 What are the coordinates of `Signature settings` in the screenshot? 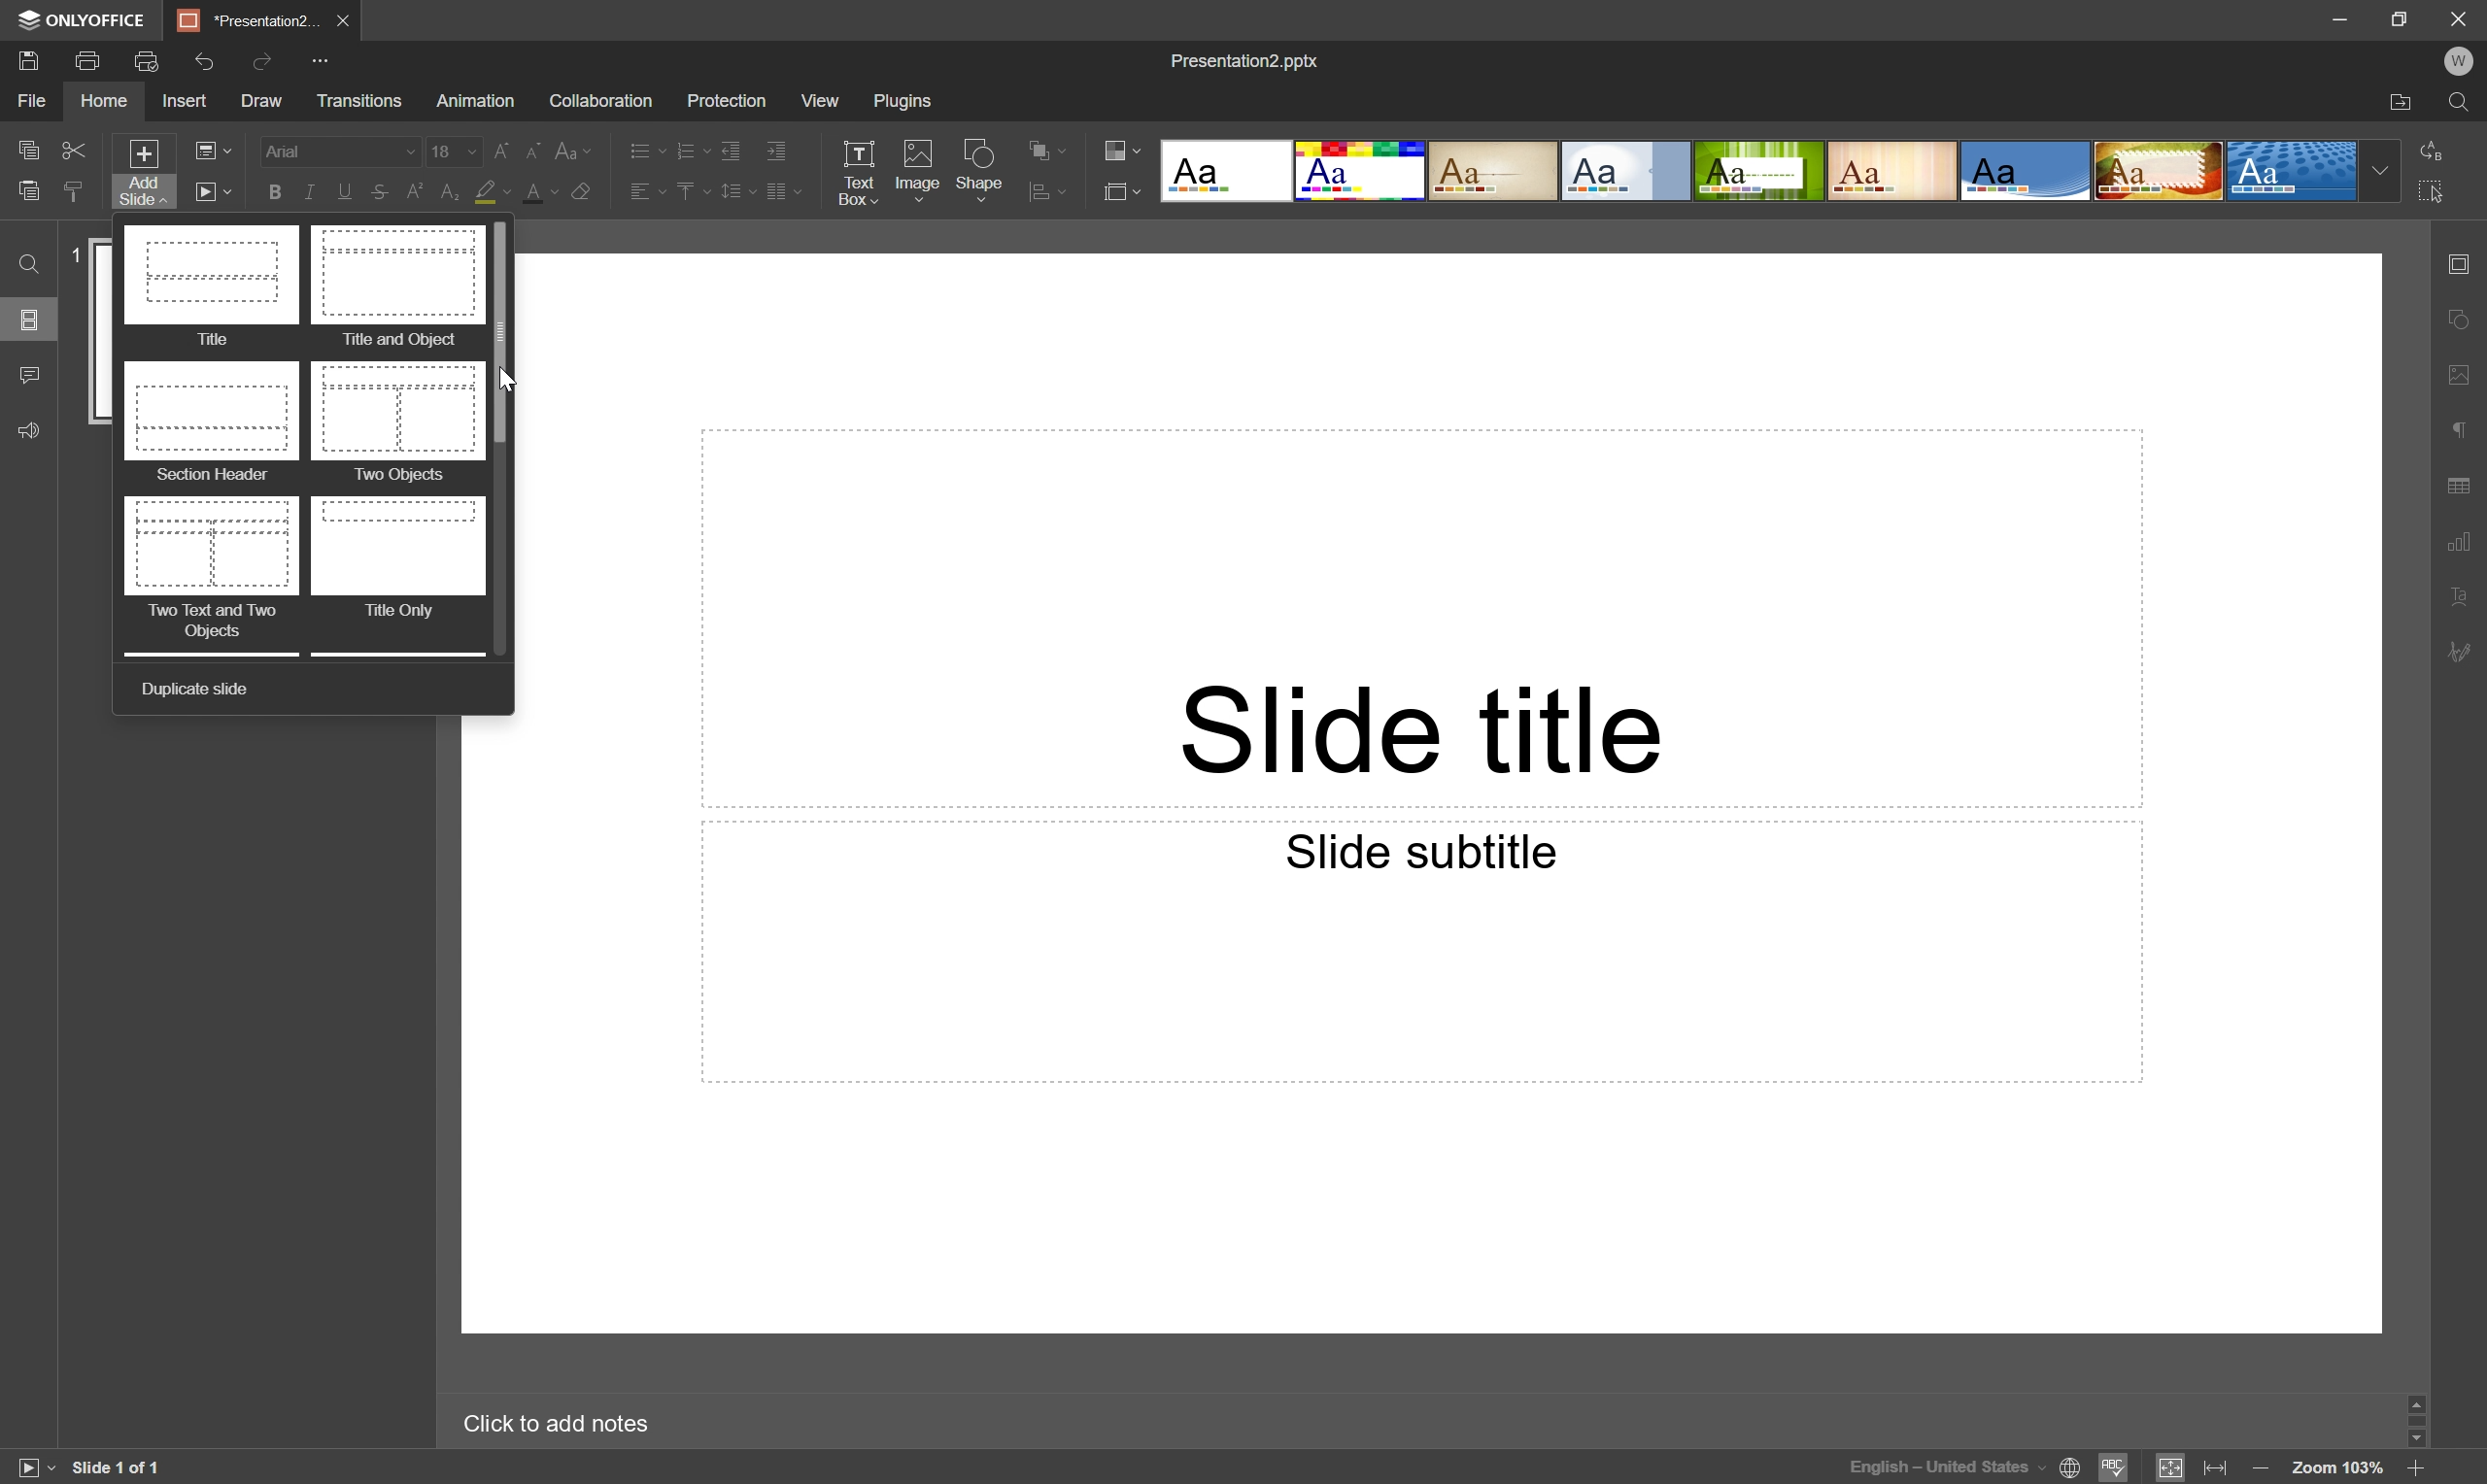 It's located at (2467, 651).